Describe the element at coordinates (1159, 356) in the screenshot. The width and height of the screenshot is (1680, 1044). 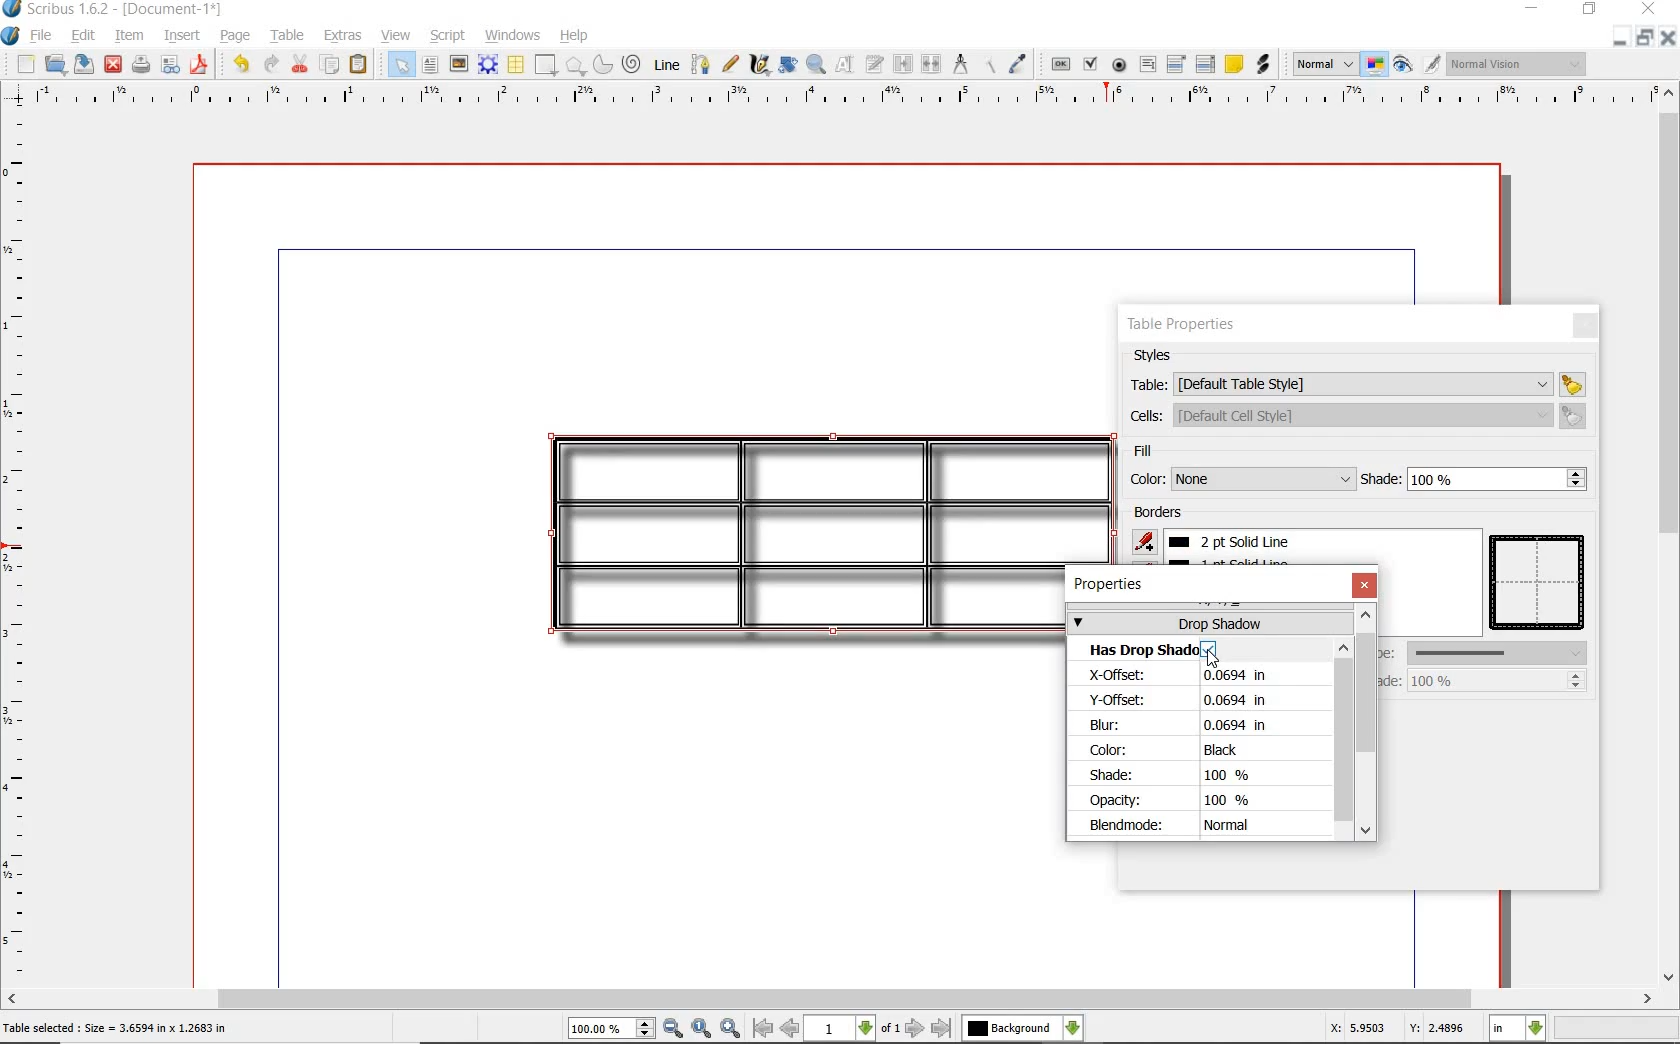
I see `styles` at that location.